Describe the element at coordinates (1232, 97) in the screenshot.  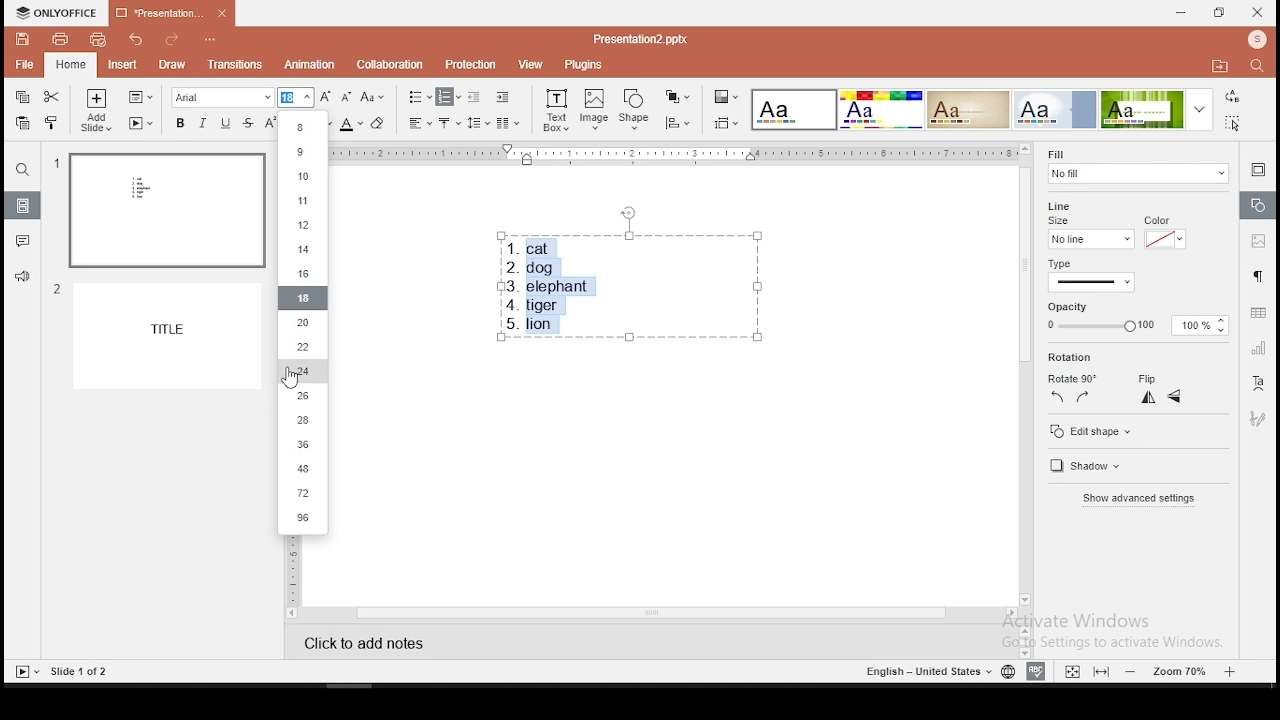
I see `replace` at that location.